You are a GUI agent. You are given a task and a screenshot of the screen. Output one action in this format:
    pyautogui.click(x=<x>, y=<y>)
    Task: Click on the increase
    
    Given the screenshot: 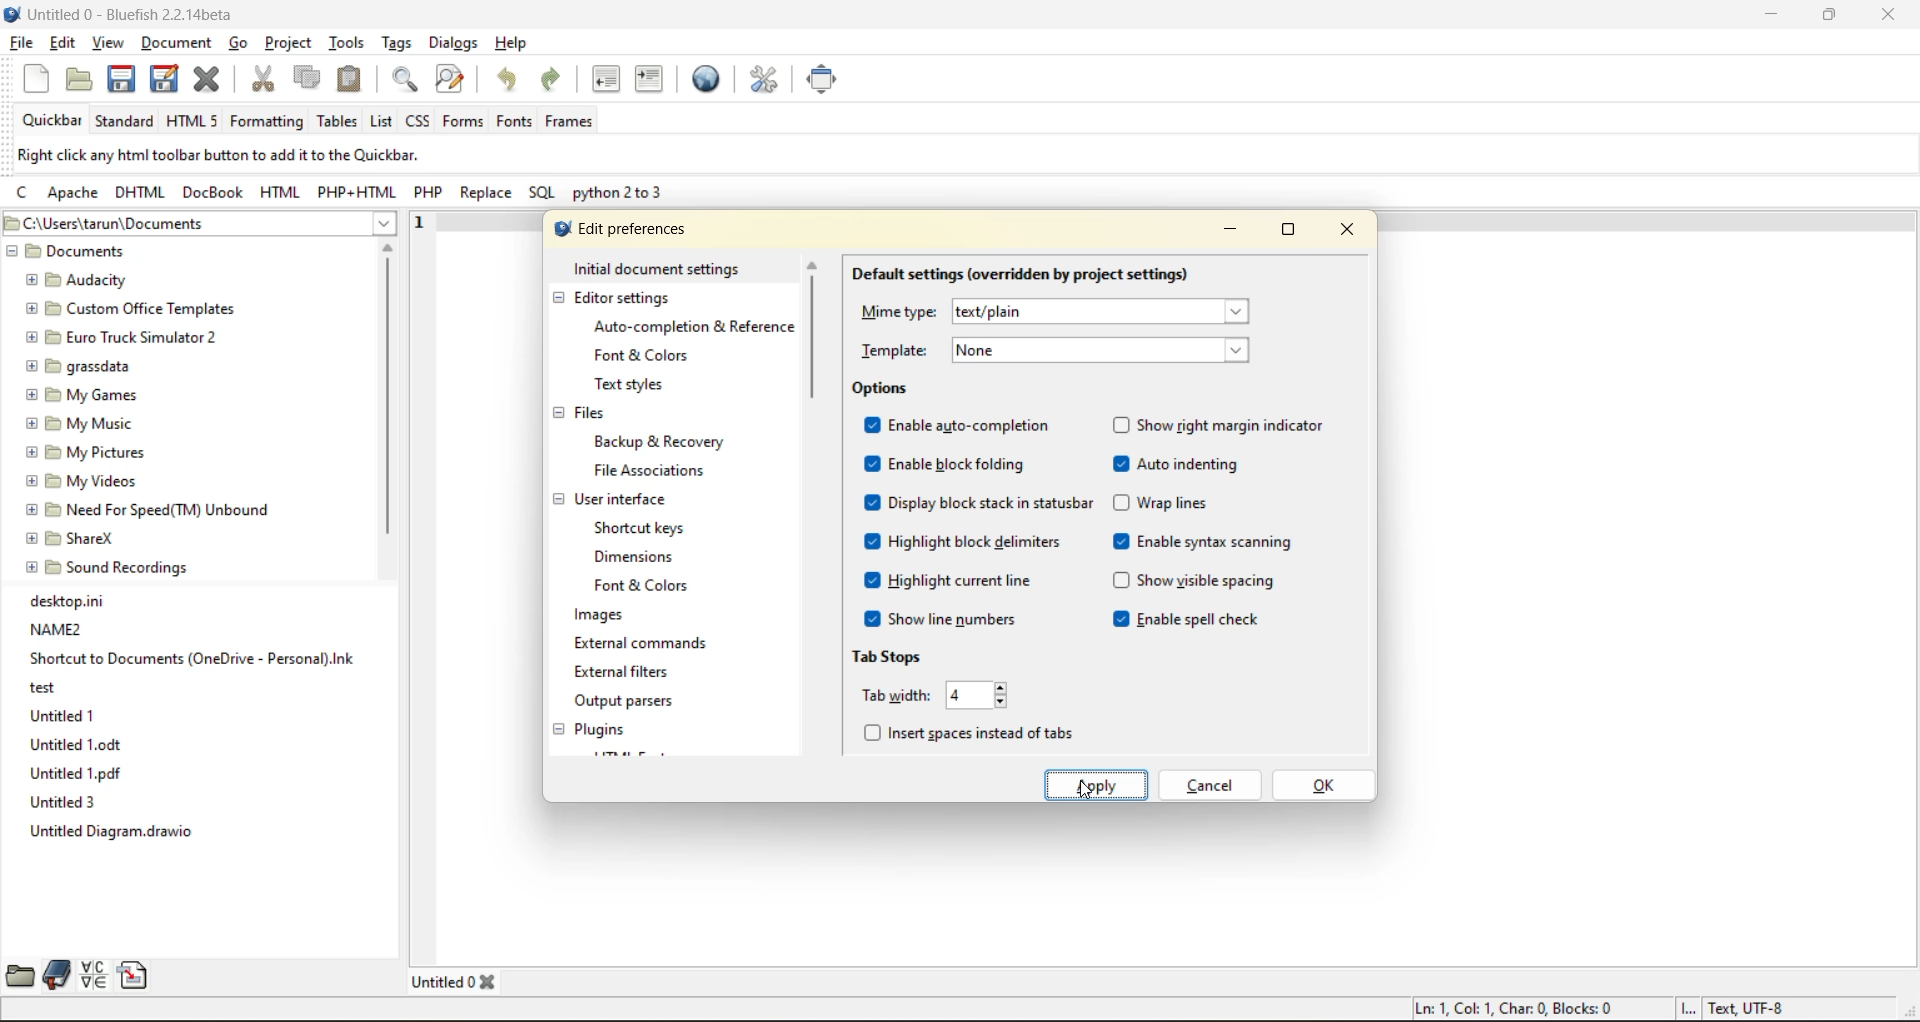 What is the action you would take?
    pyautogui.click(x=1007, y=688)
    